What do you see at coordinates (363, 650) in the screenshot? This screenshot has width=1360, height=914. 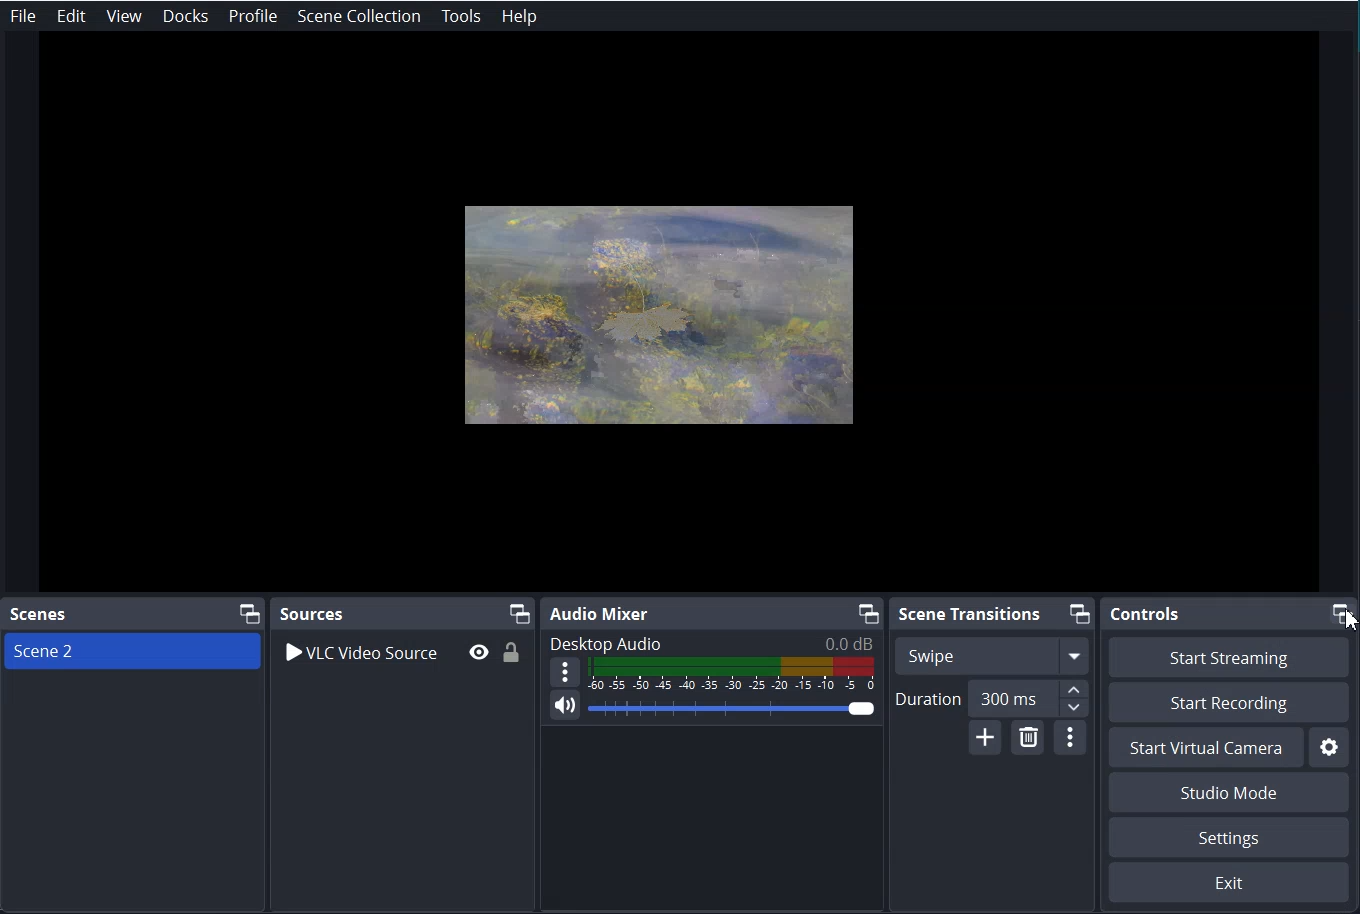 I see `VLC Video Source` at bounding box center [363, 650].